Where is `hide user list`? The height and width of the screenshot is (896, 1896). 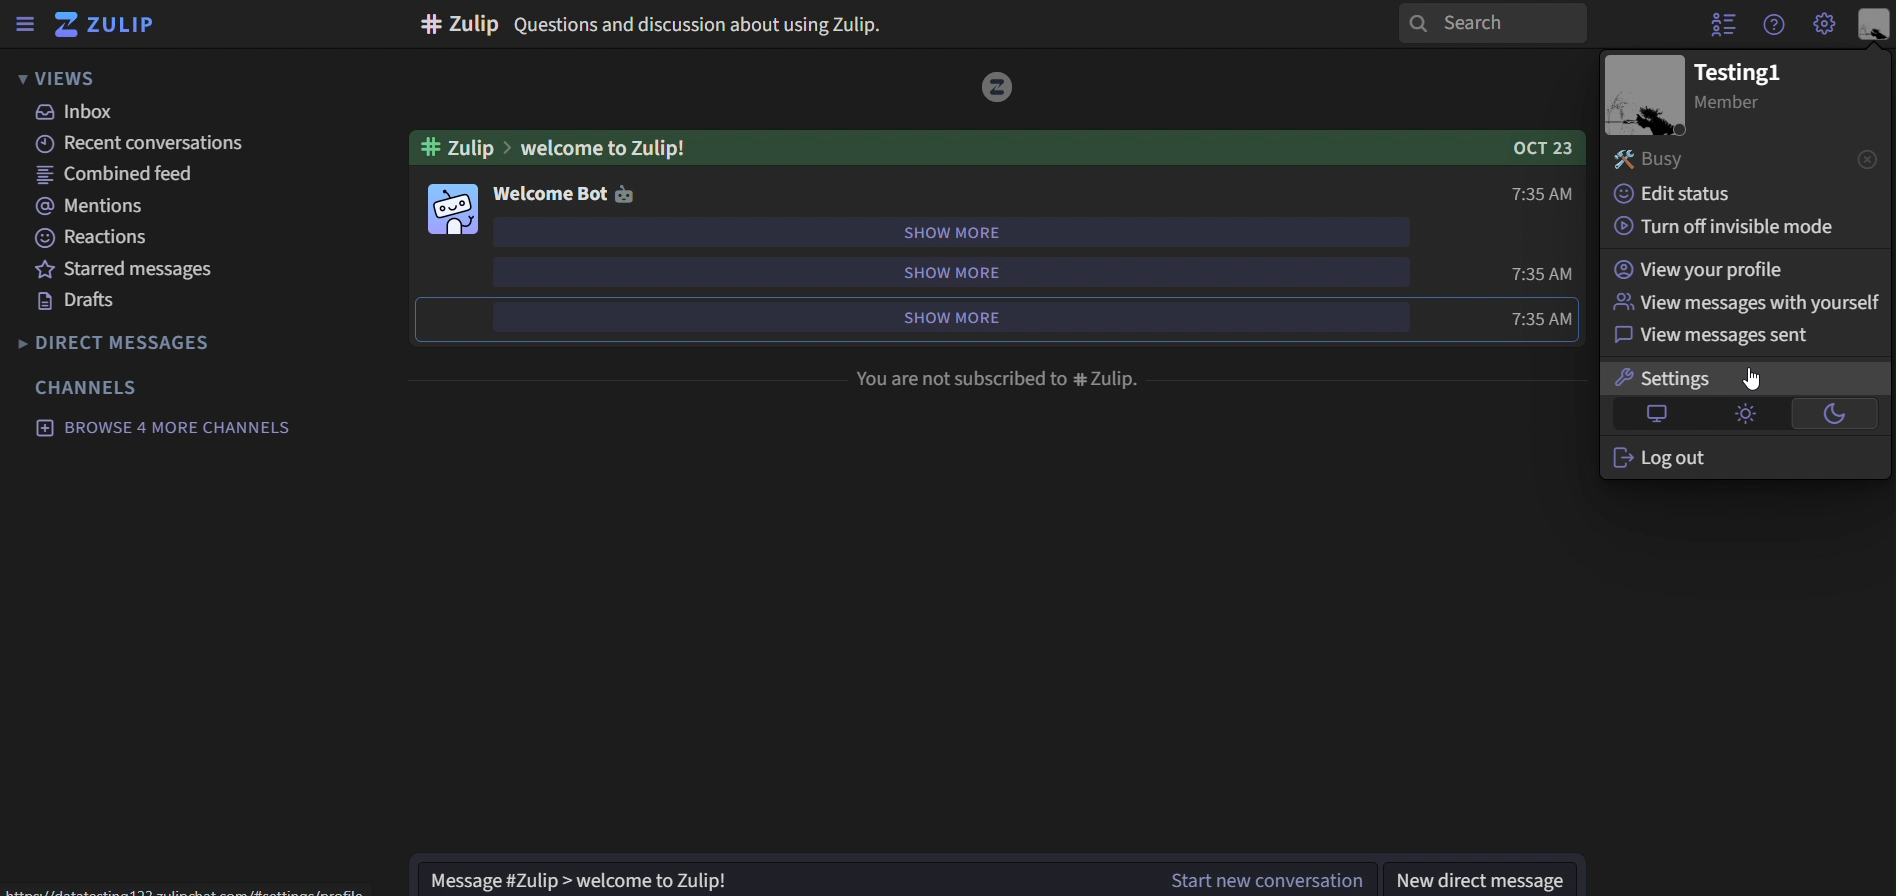
hide user list is located at coordinates (1723, 22).